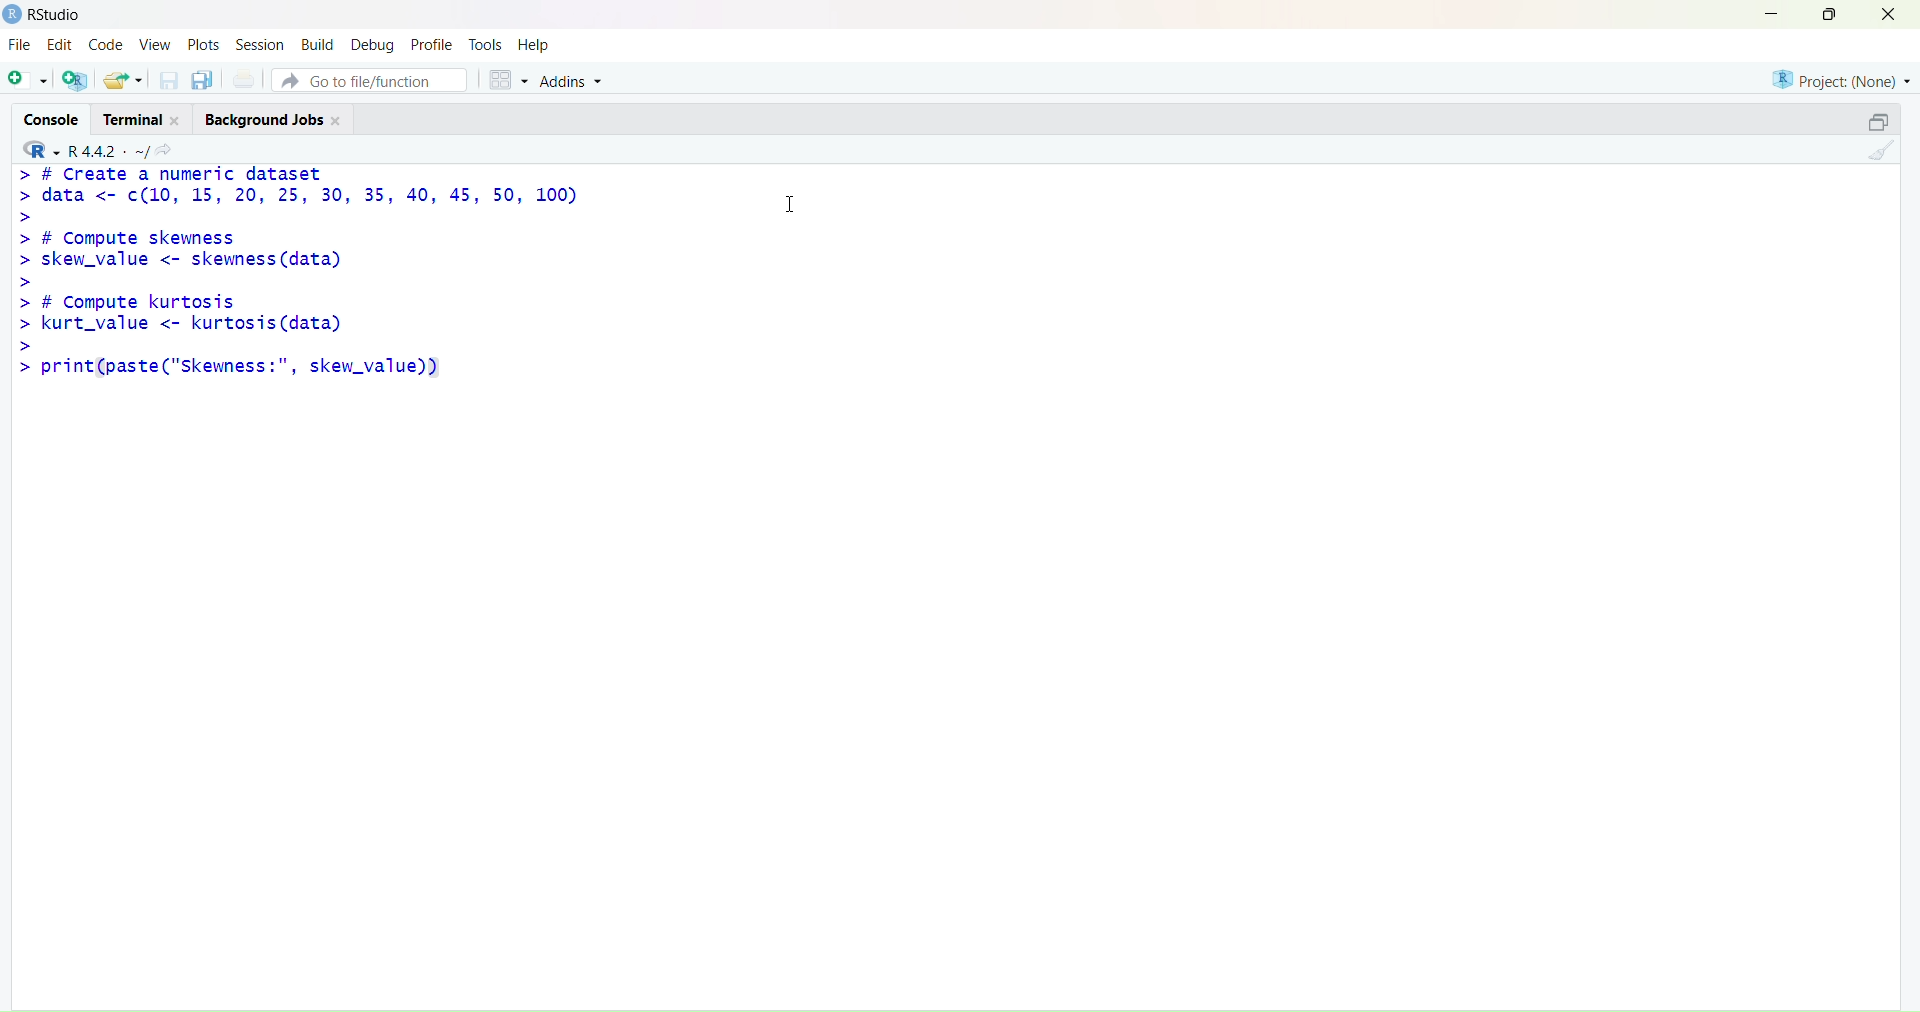 The height and width of the screenshot is (1012, 1920). Describe the element at coordinates (64, 46) in the screenshot. I see `Edit` at that location.